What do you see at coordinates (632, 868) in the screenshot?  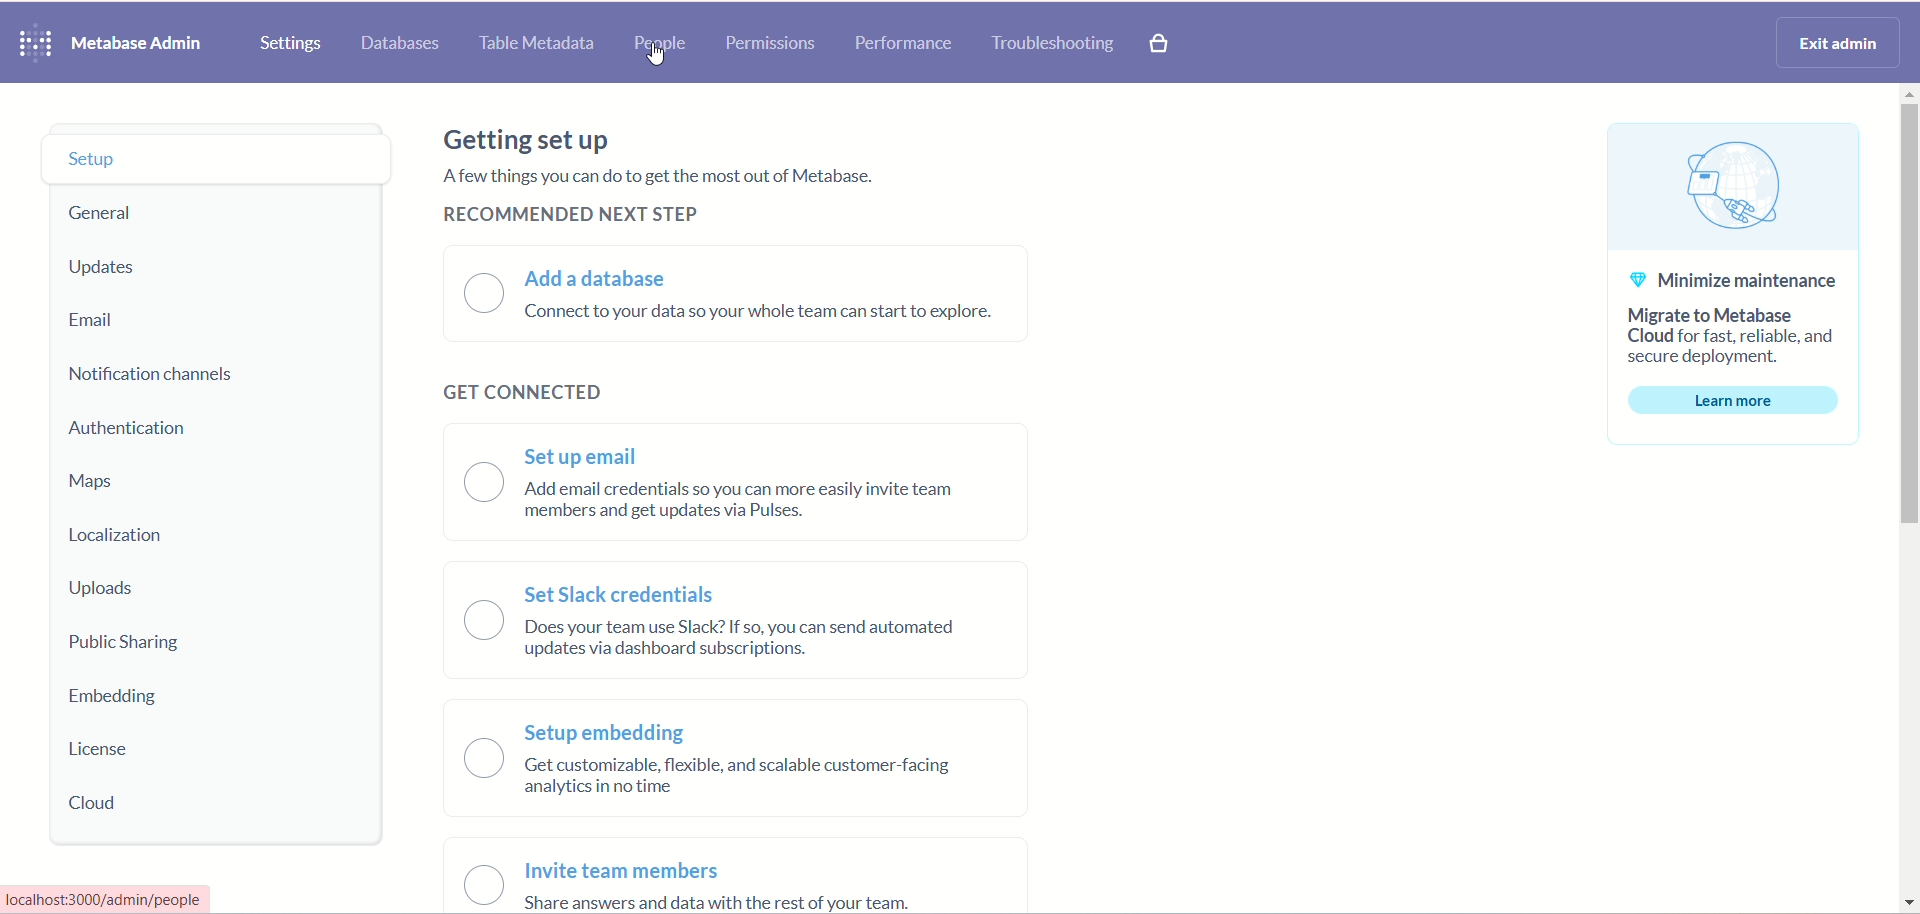 I see `invite team members` at bounding box center [632, 868].